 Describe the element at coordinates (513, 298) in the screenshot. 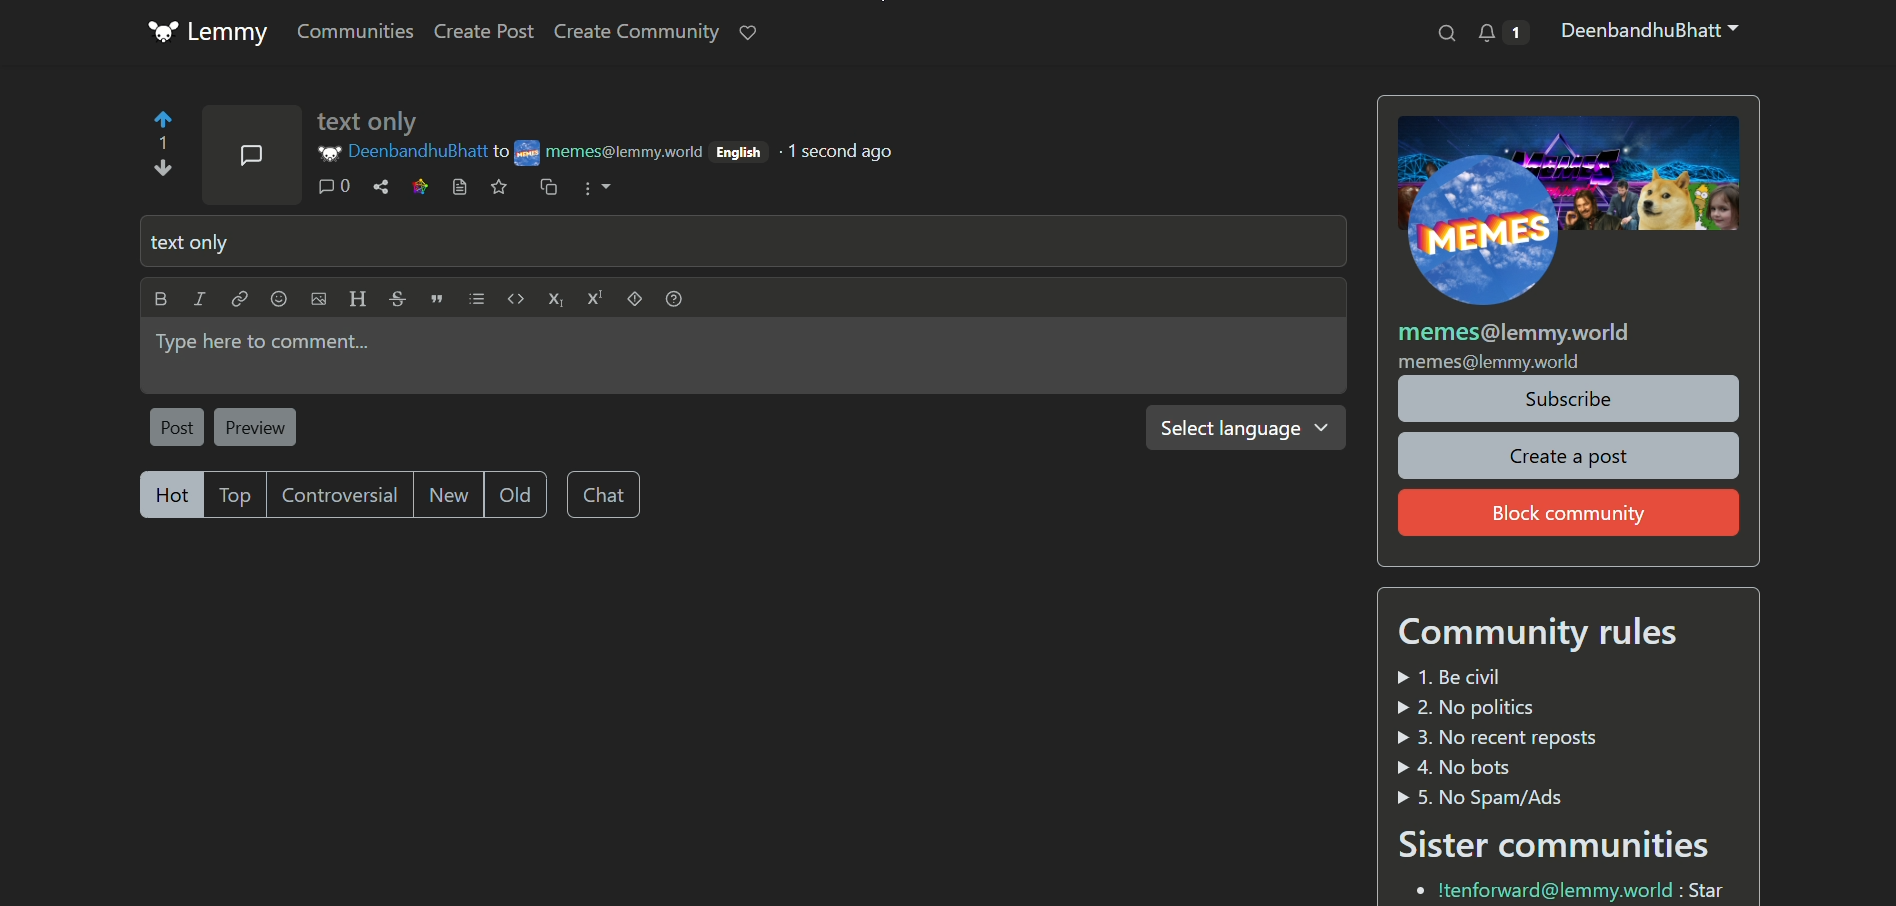

I see `code` at that location.